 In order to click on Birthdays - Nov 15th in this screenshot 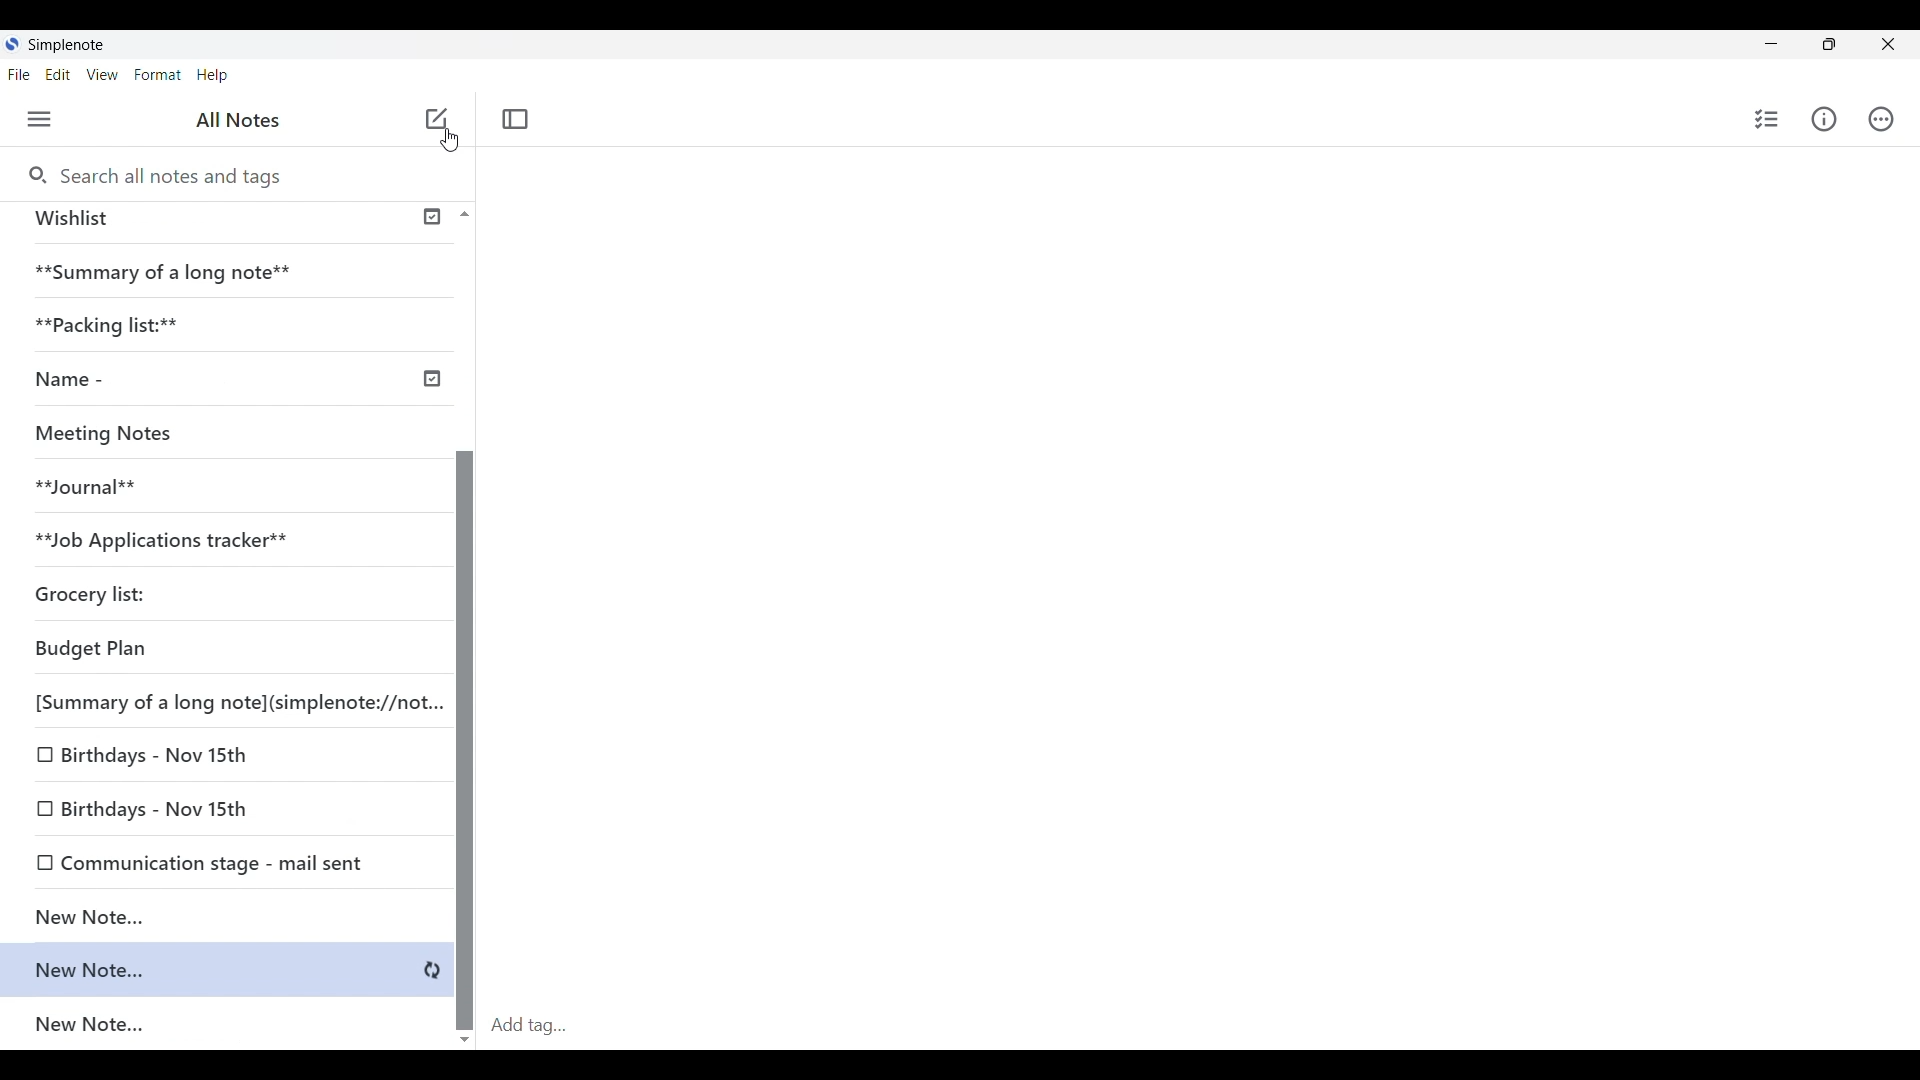, I will do `click(214, 813)`.